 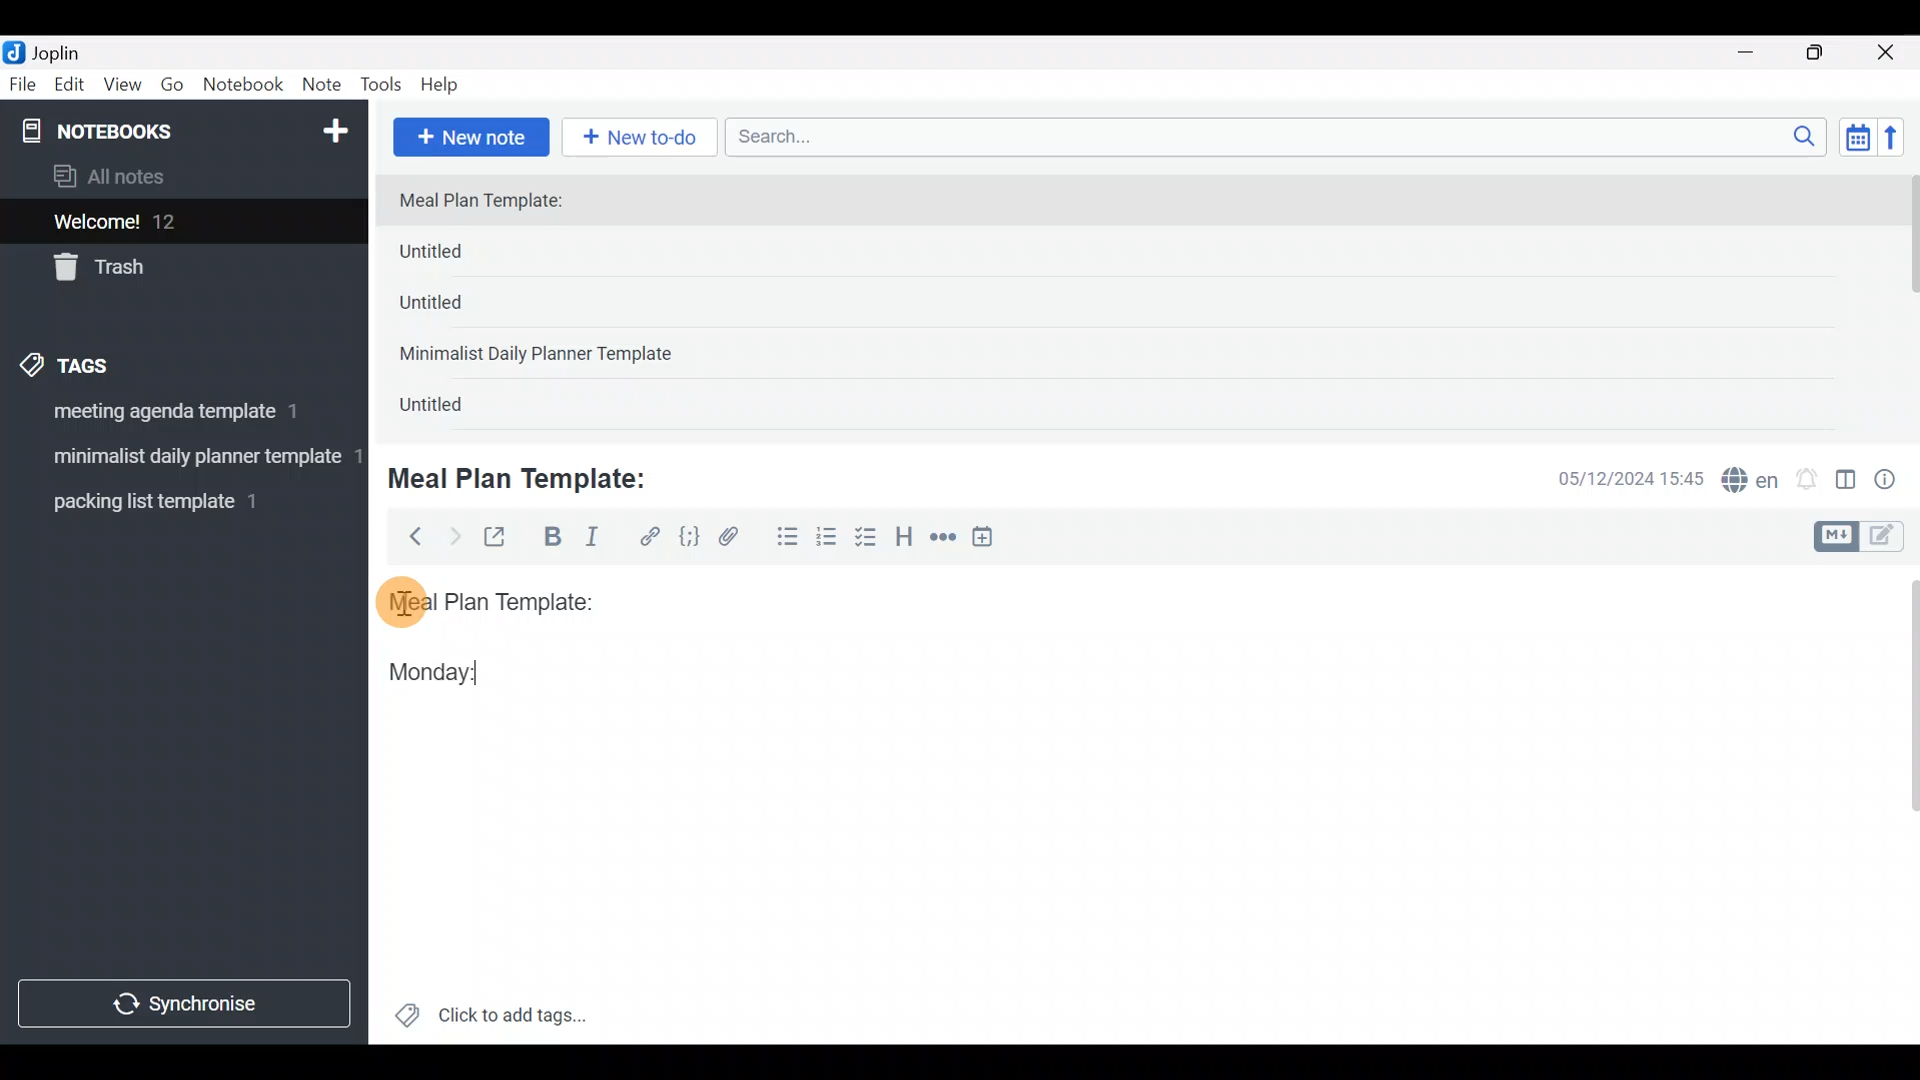 What do you see at coordinates (1615, 478) in the screenshot?
I see `Date & time` at bounding box center [1615, 478].